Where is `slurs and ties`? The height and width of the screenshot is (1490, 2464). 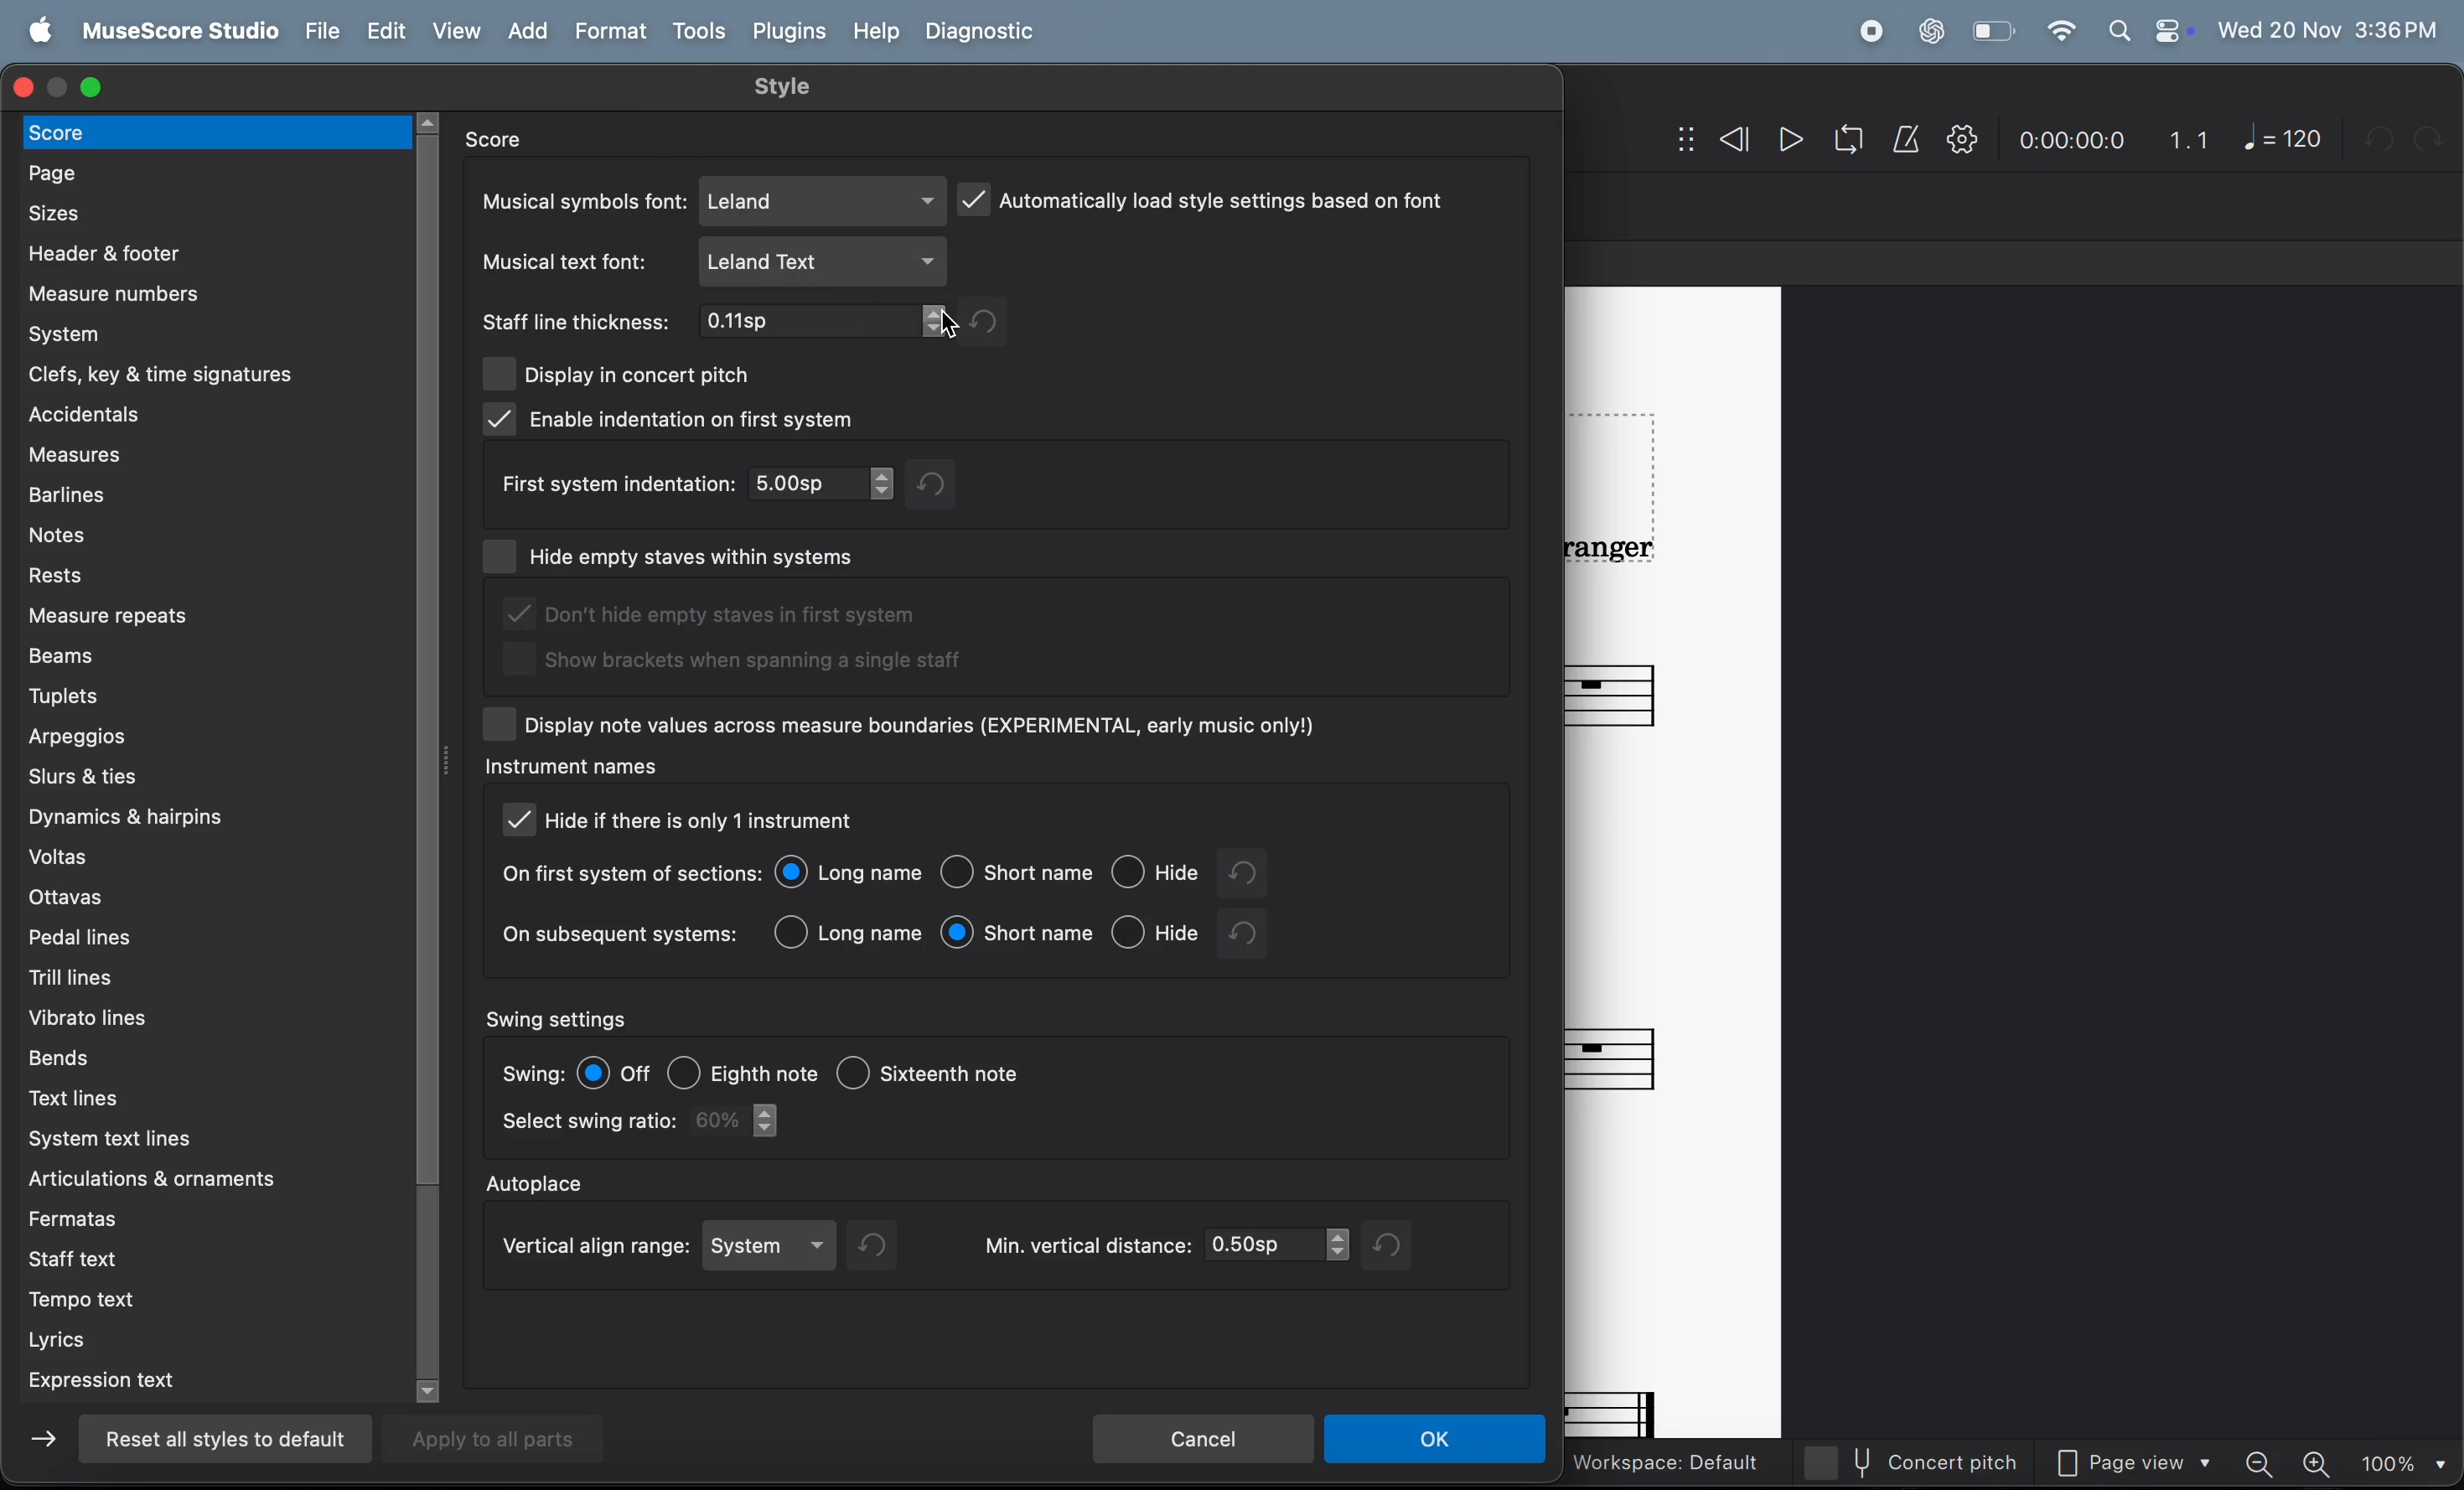
slurs and ties is located at coordinates (204, 777).